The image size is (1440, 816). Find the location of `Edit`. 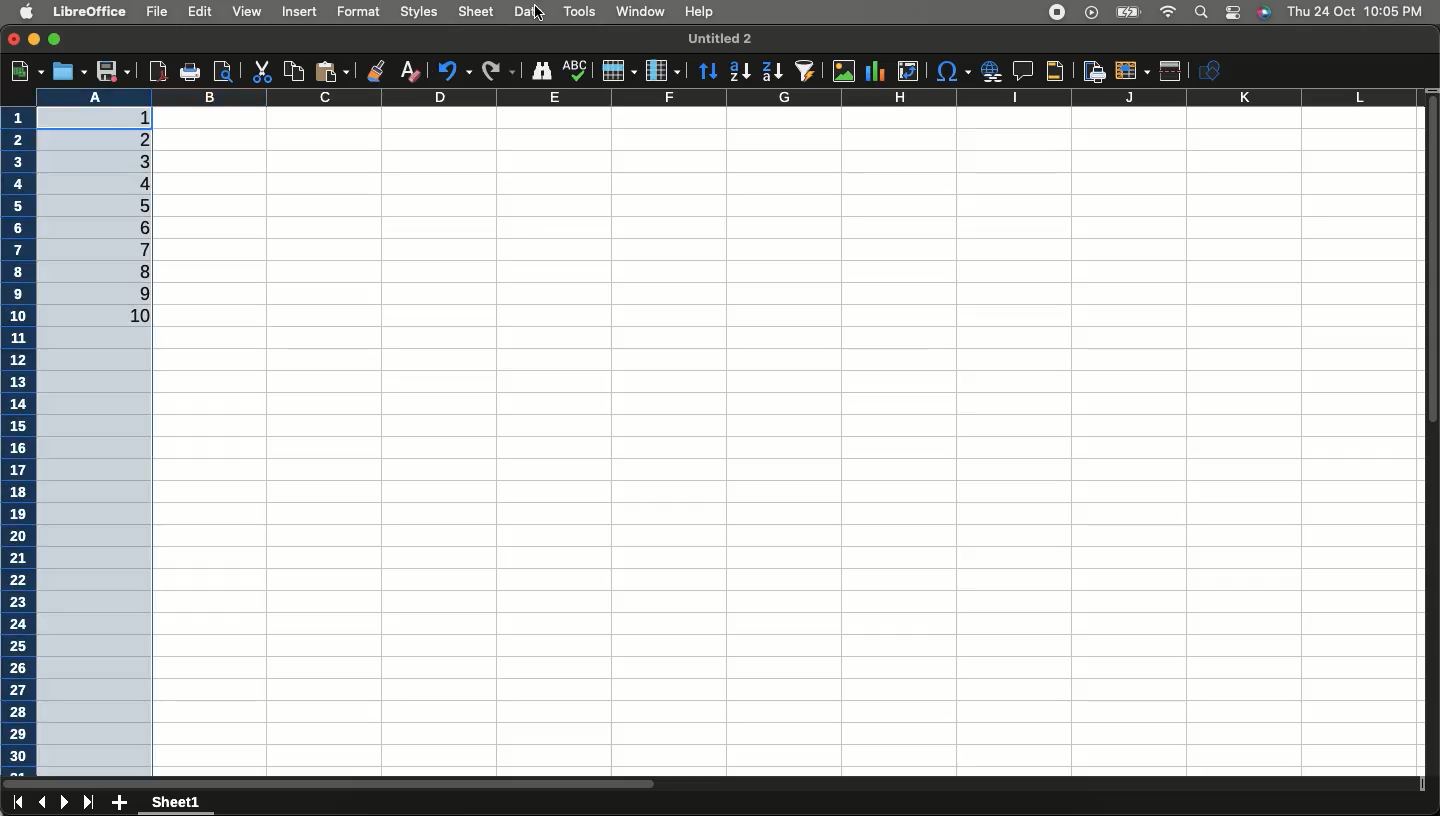

Edit is located at coordinates (202, 13).